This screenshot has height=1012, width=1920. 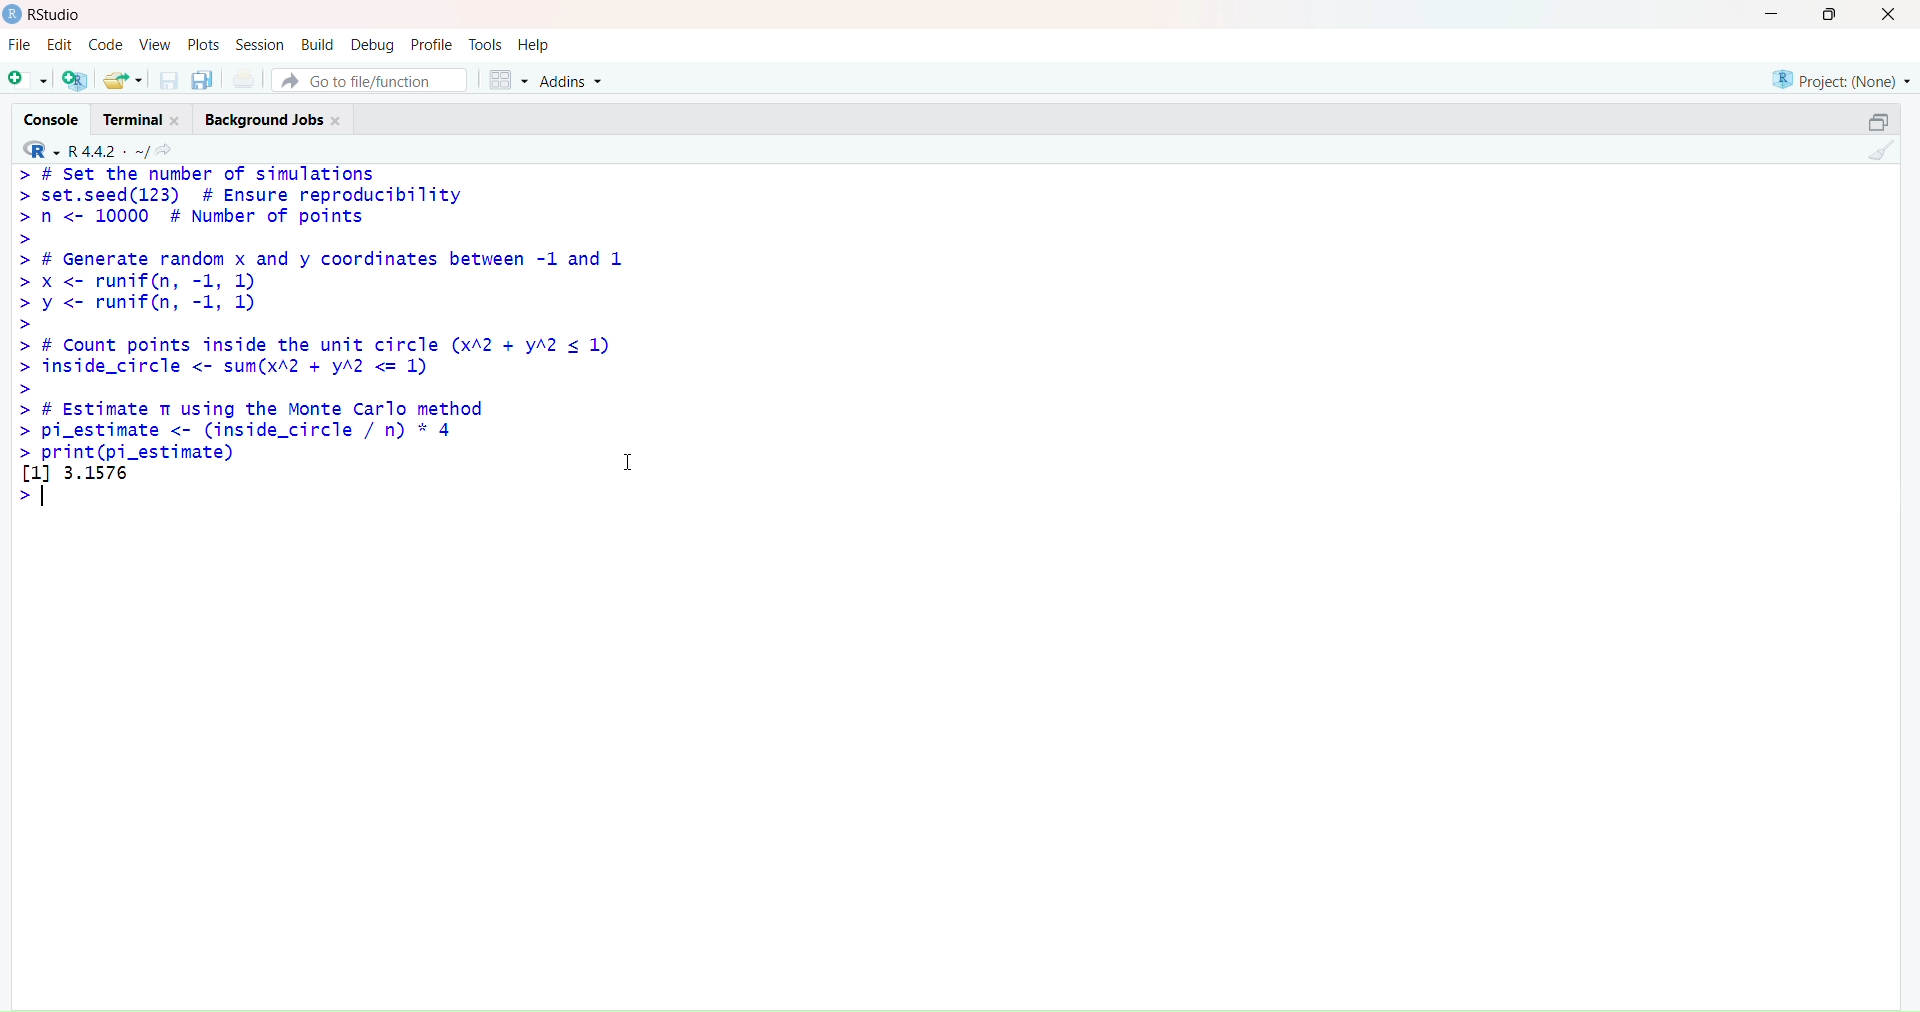 What do you see at coordinates (1881, 121) in the screenshot?
I see `Maximize` at bounding box center [1881, 121].